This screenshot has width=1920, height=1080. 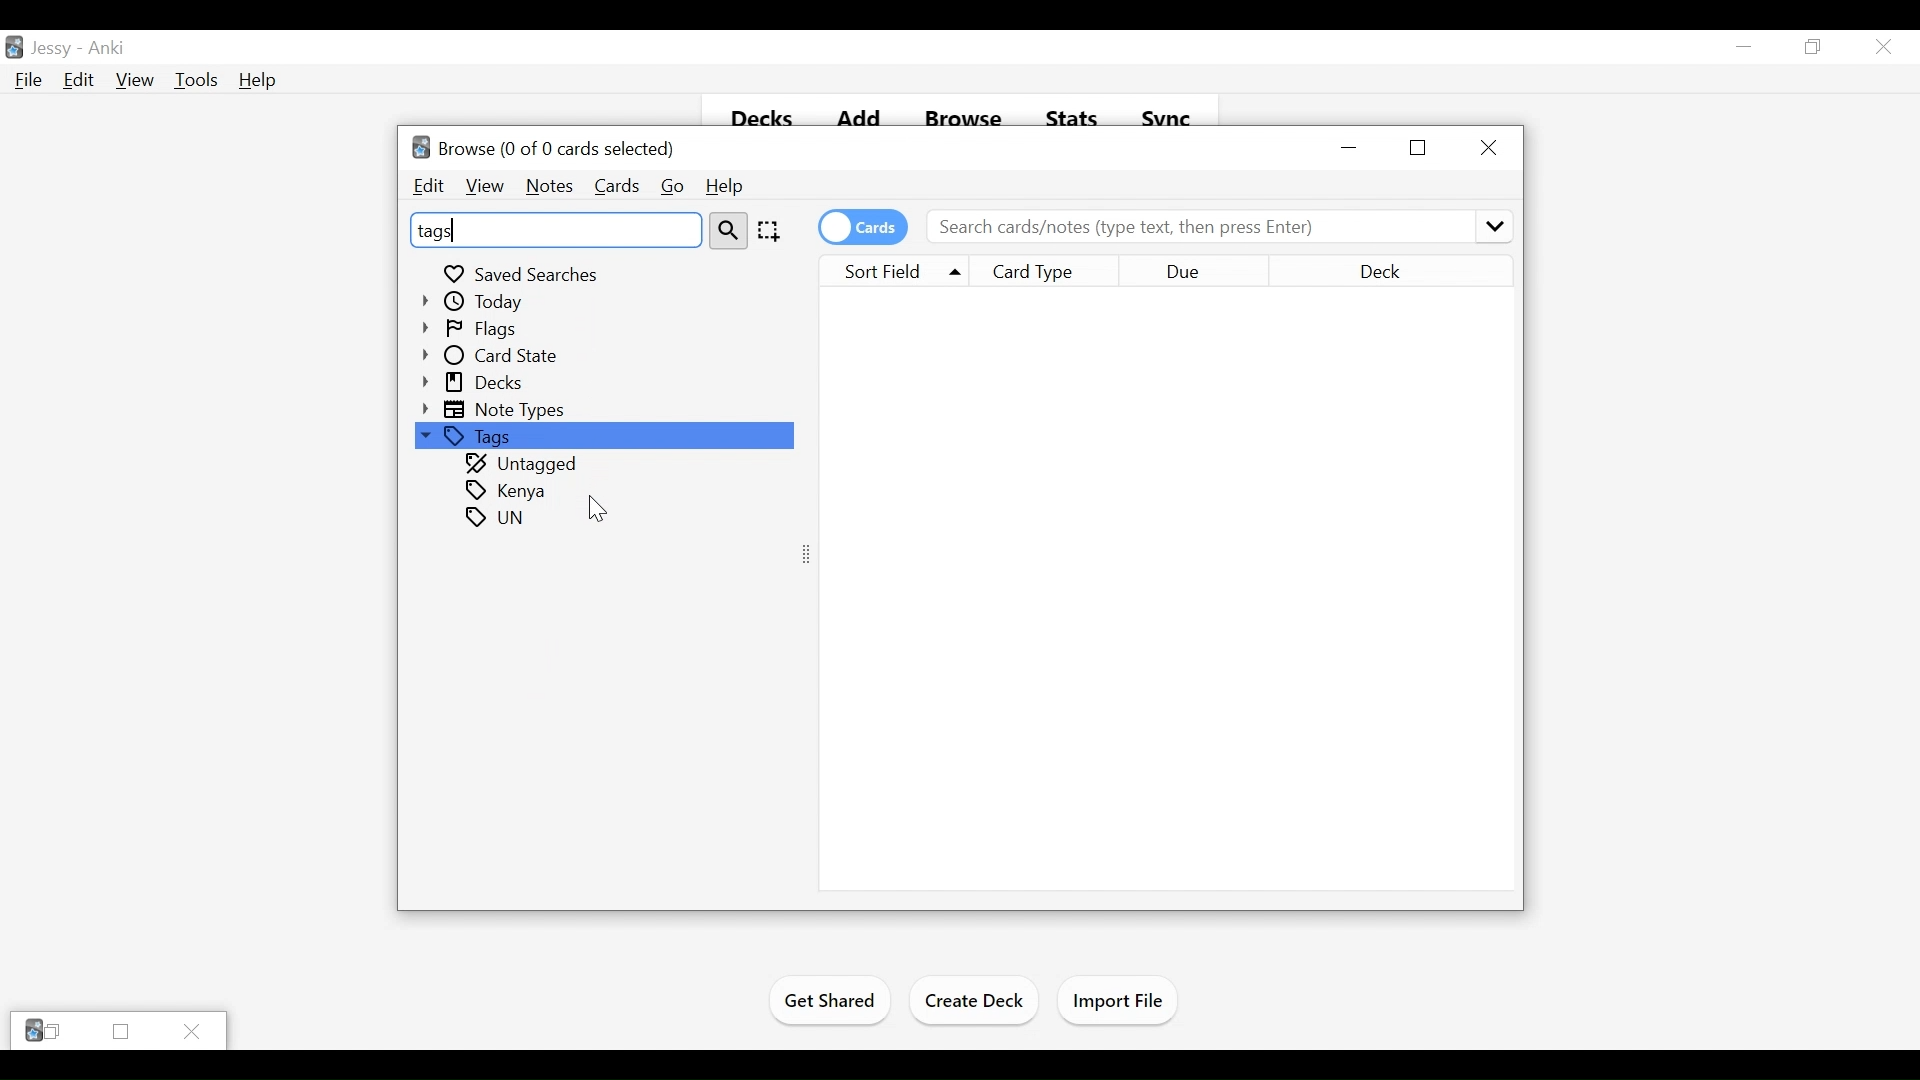 I want to click on tags, so click(x=554, y=229).